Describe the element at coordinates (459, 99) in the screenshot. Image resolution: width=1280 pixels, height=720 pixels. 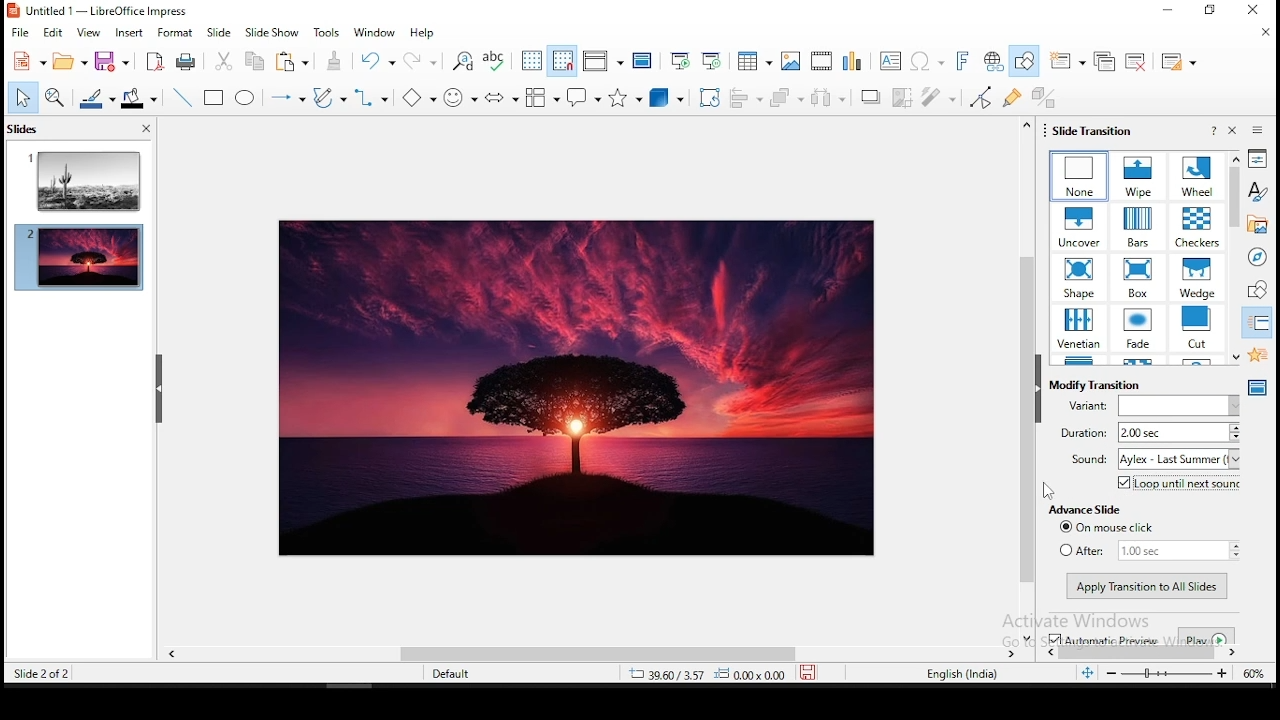
I see `symbol shapes` at that location.